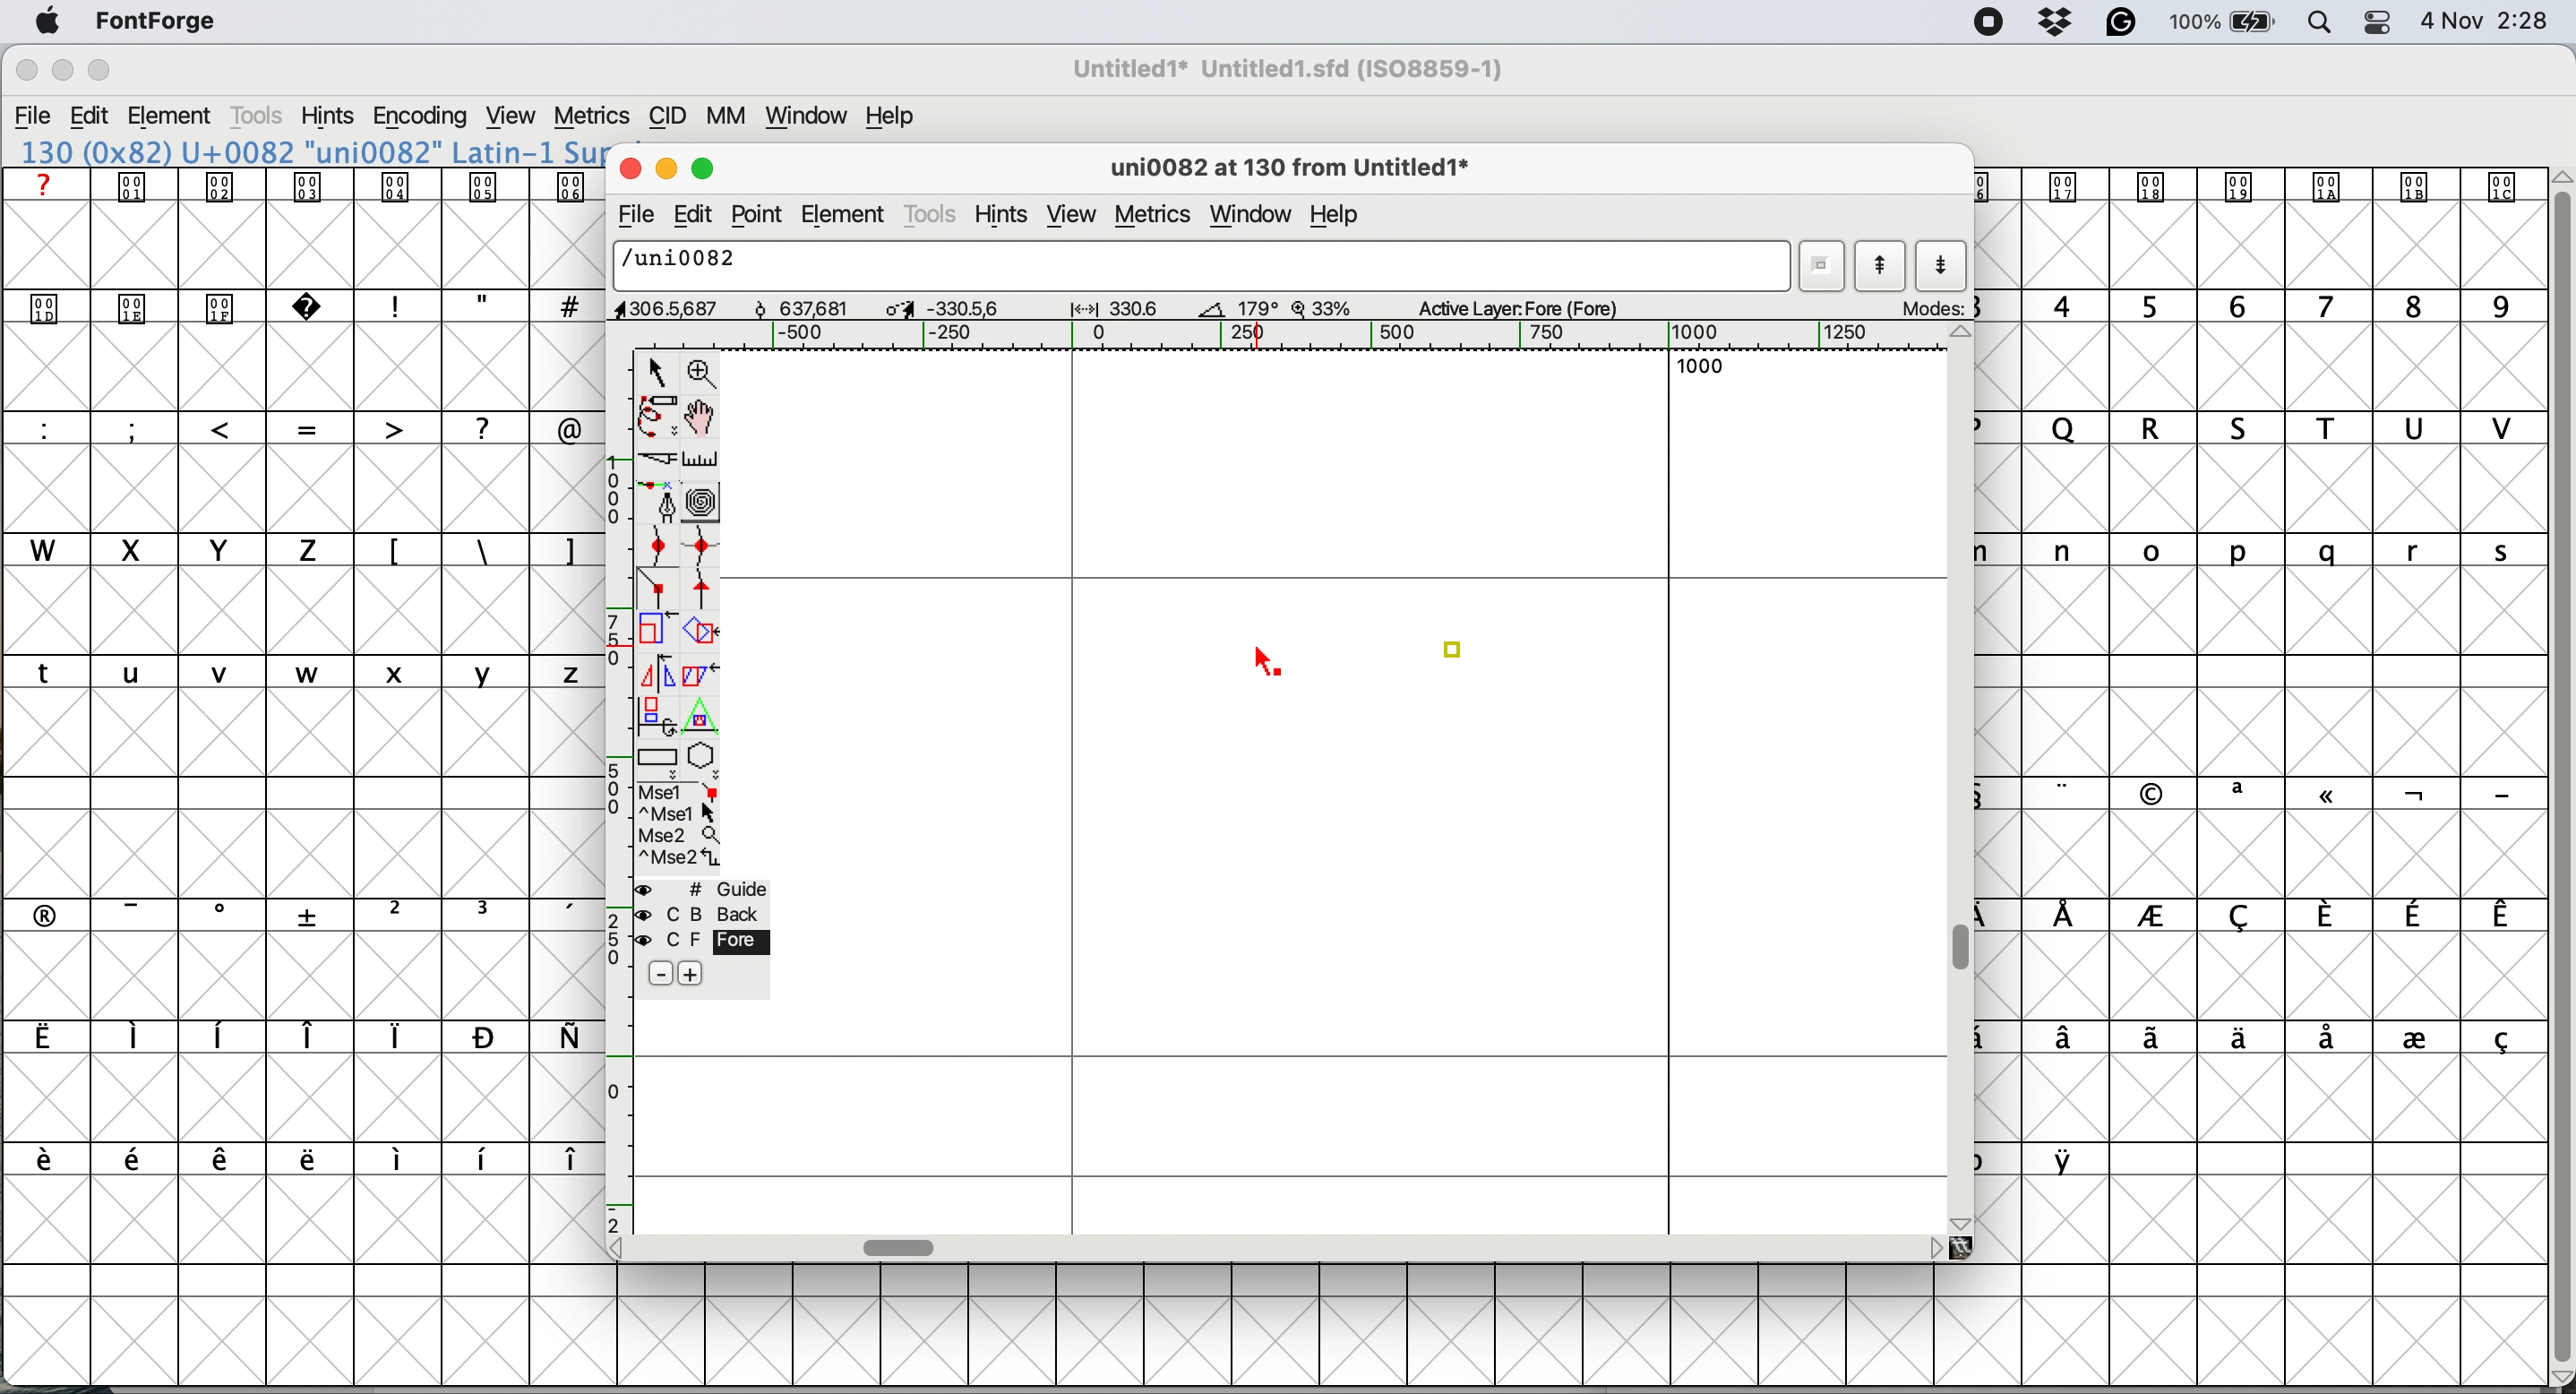  What do you see at coordinates (26, 71) in the screenshot?
I see `close` at bounding box center [26, 71].